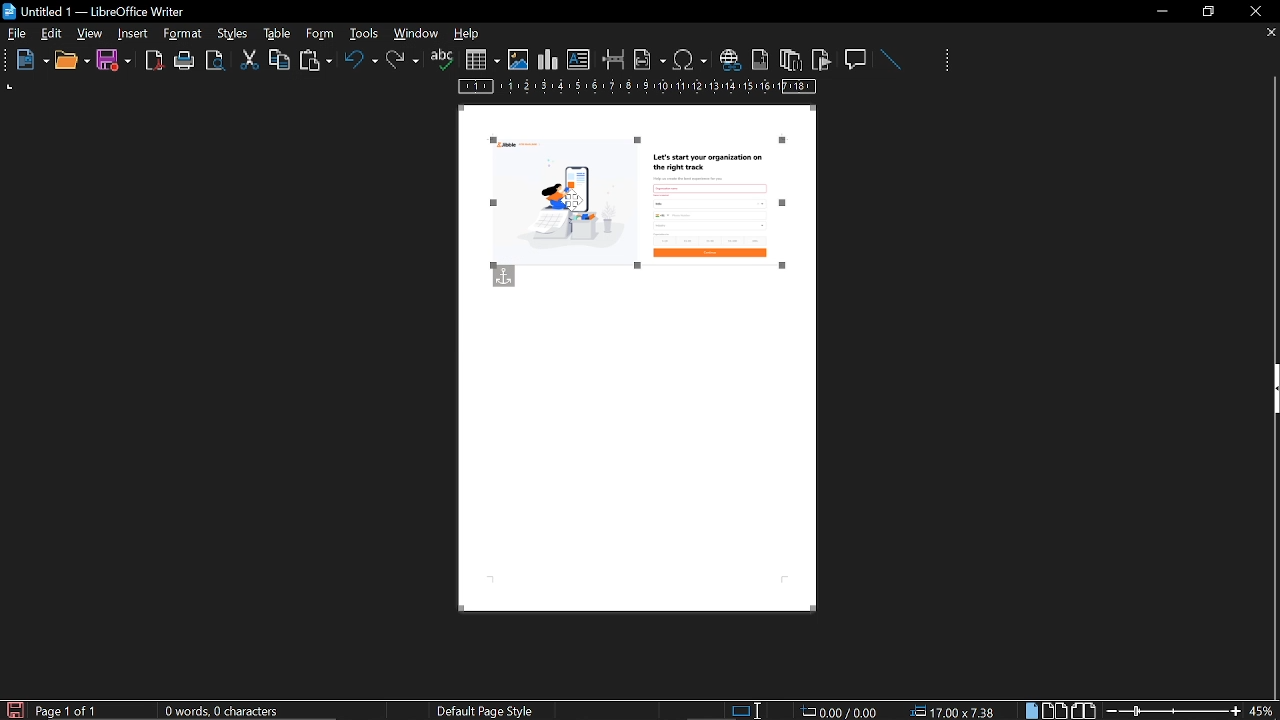 Image resolution: width=1280 pixels, height=720 pixels. Describe the element at coordinates (274, 33) in the screenshot. I see `styles` at that location.